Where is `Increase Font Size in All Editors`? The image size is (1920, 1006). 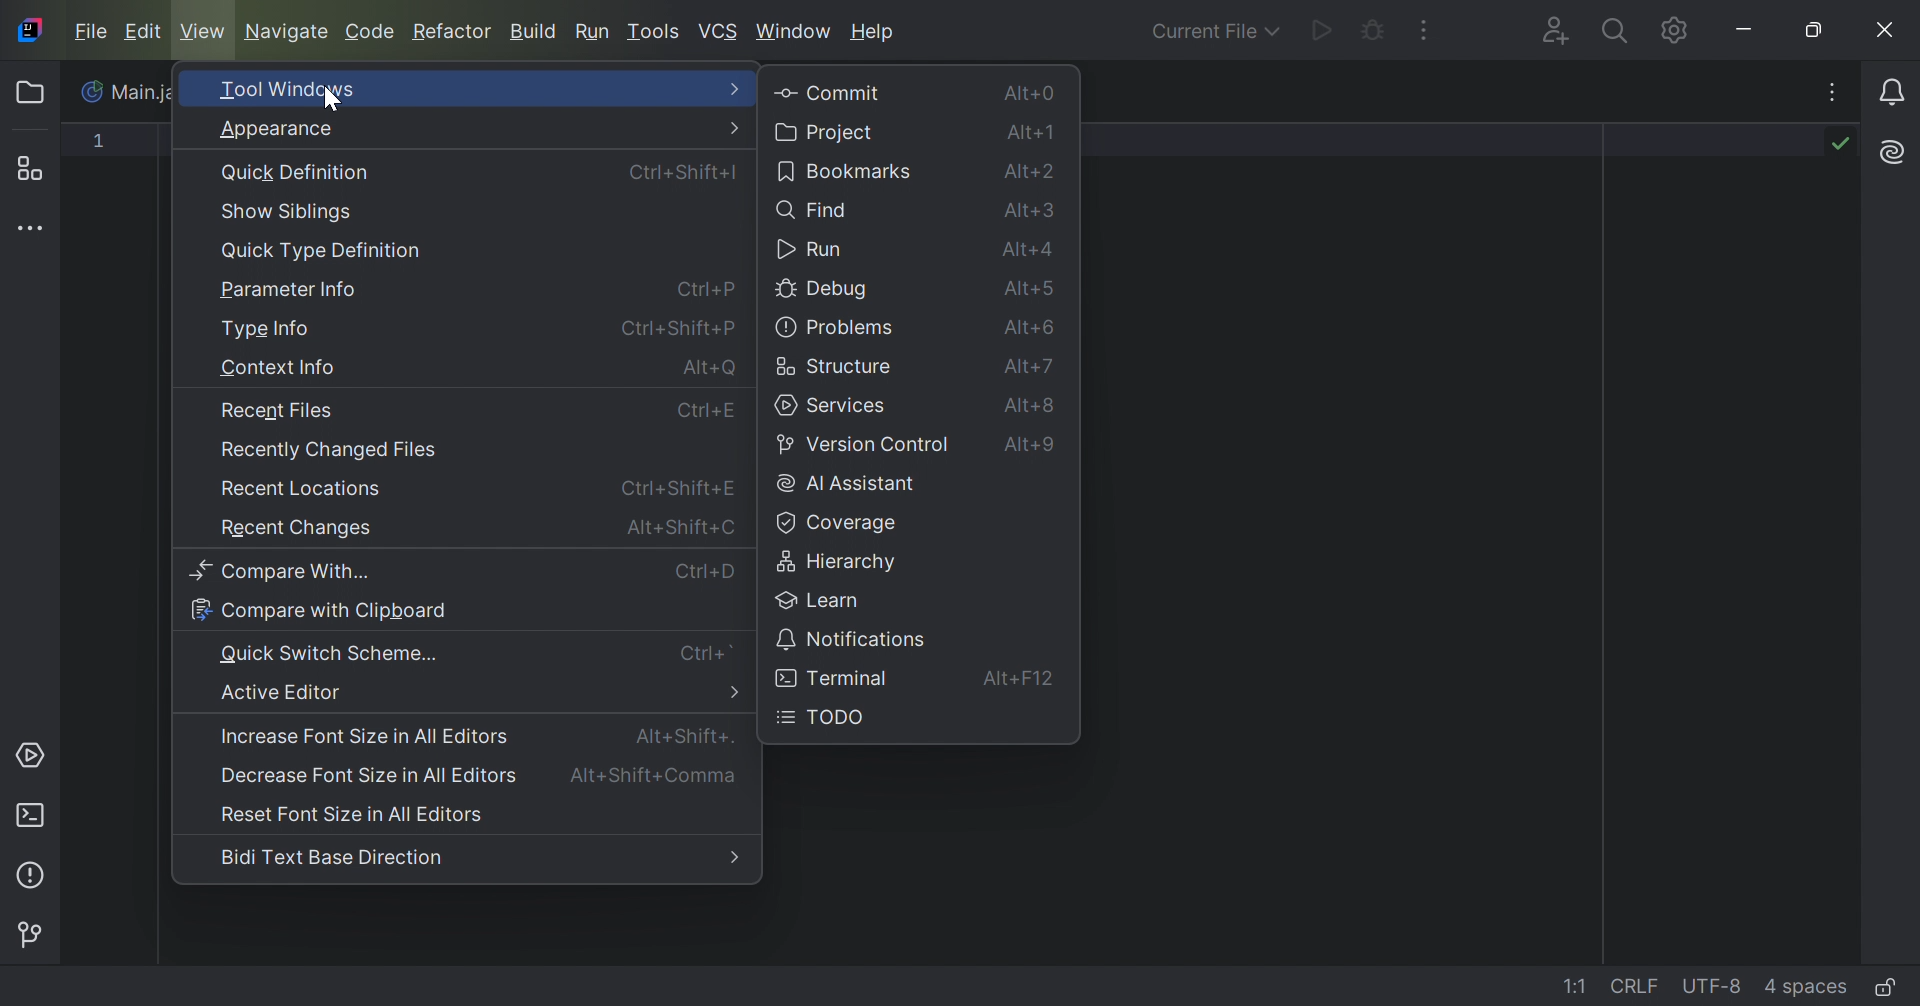
Increase Font Size in All Editors is located at coordinates (366, 737).